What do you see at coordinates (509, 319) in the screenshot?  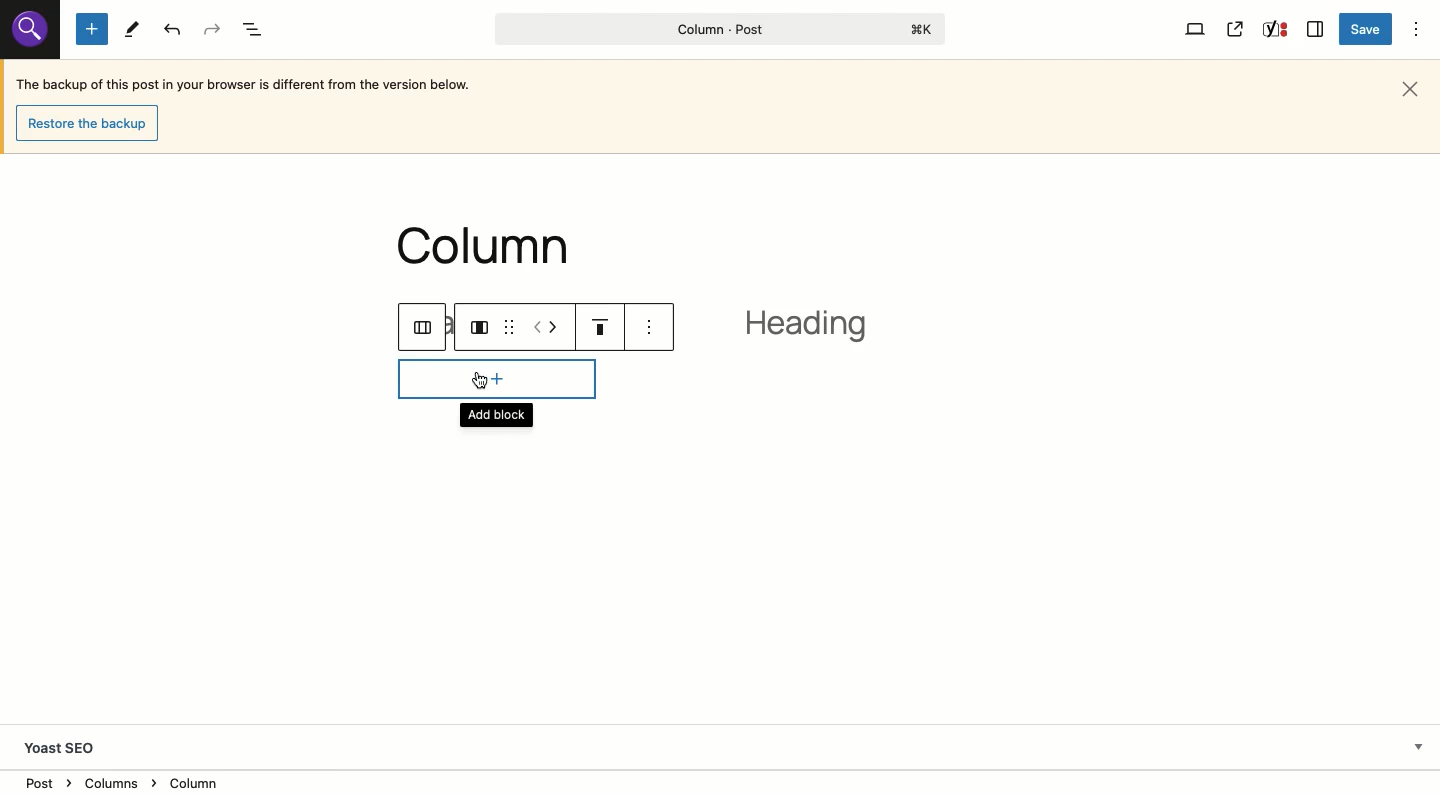 I see `drag` at bounding box center [509, 319].